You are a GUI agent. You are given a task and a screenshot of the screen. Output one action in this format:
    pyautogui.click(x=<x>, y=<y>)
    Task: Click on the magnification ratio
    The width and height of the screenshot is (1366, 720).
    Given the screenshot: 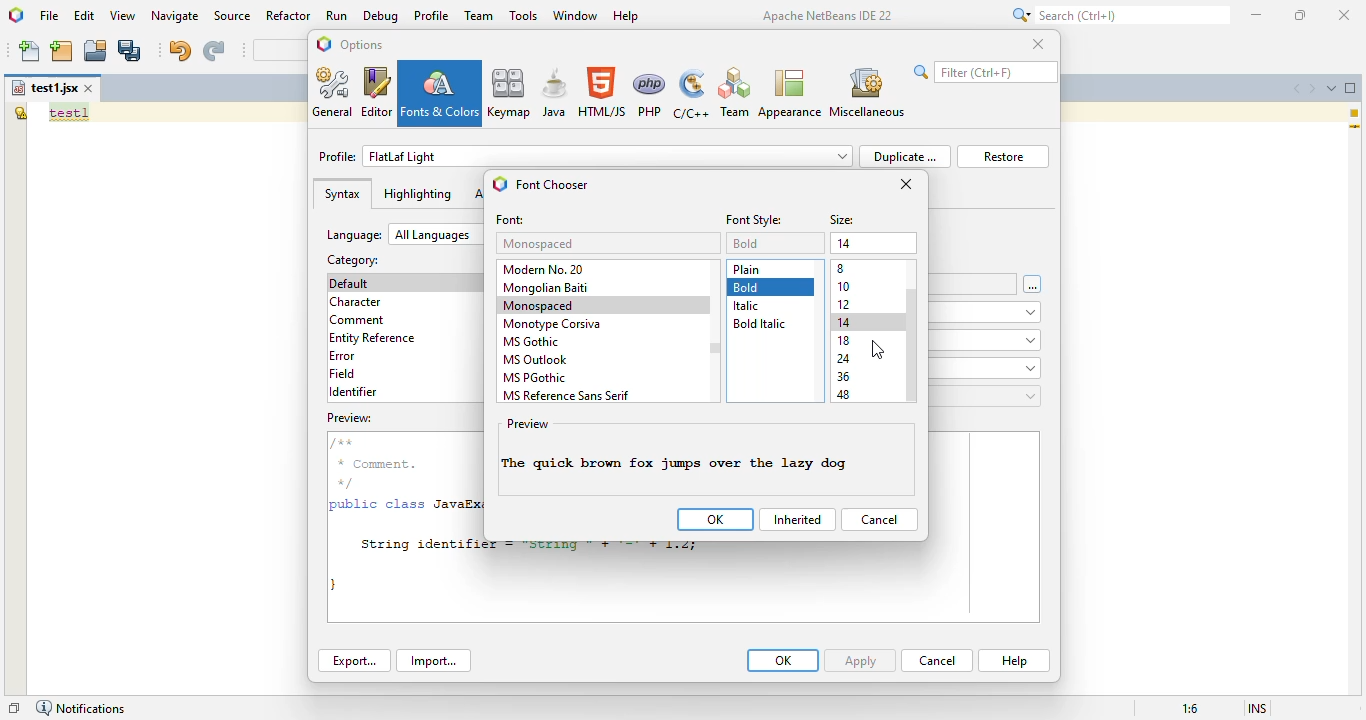 What is the action you would take?
    pyautogui.click(x=1190, y=708)
    